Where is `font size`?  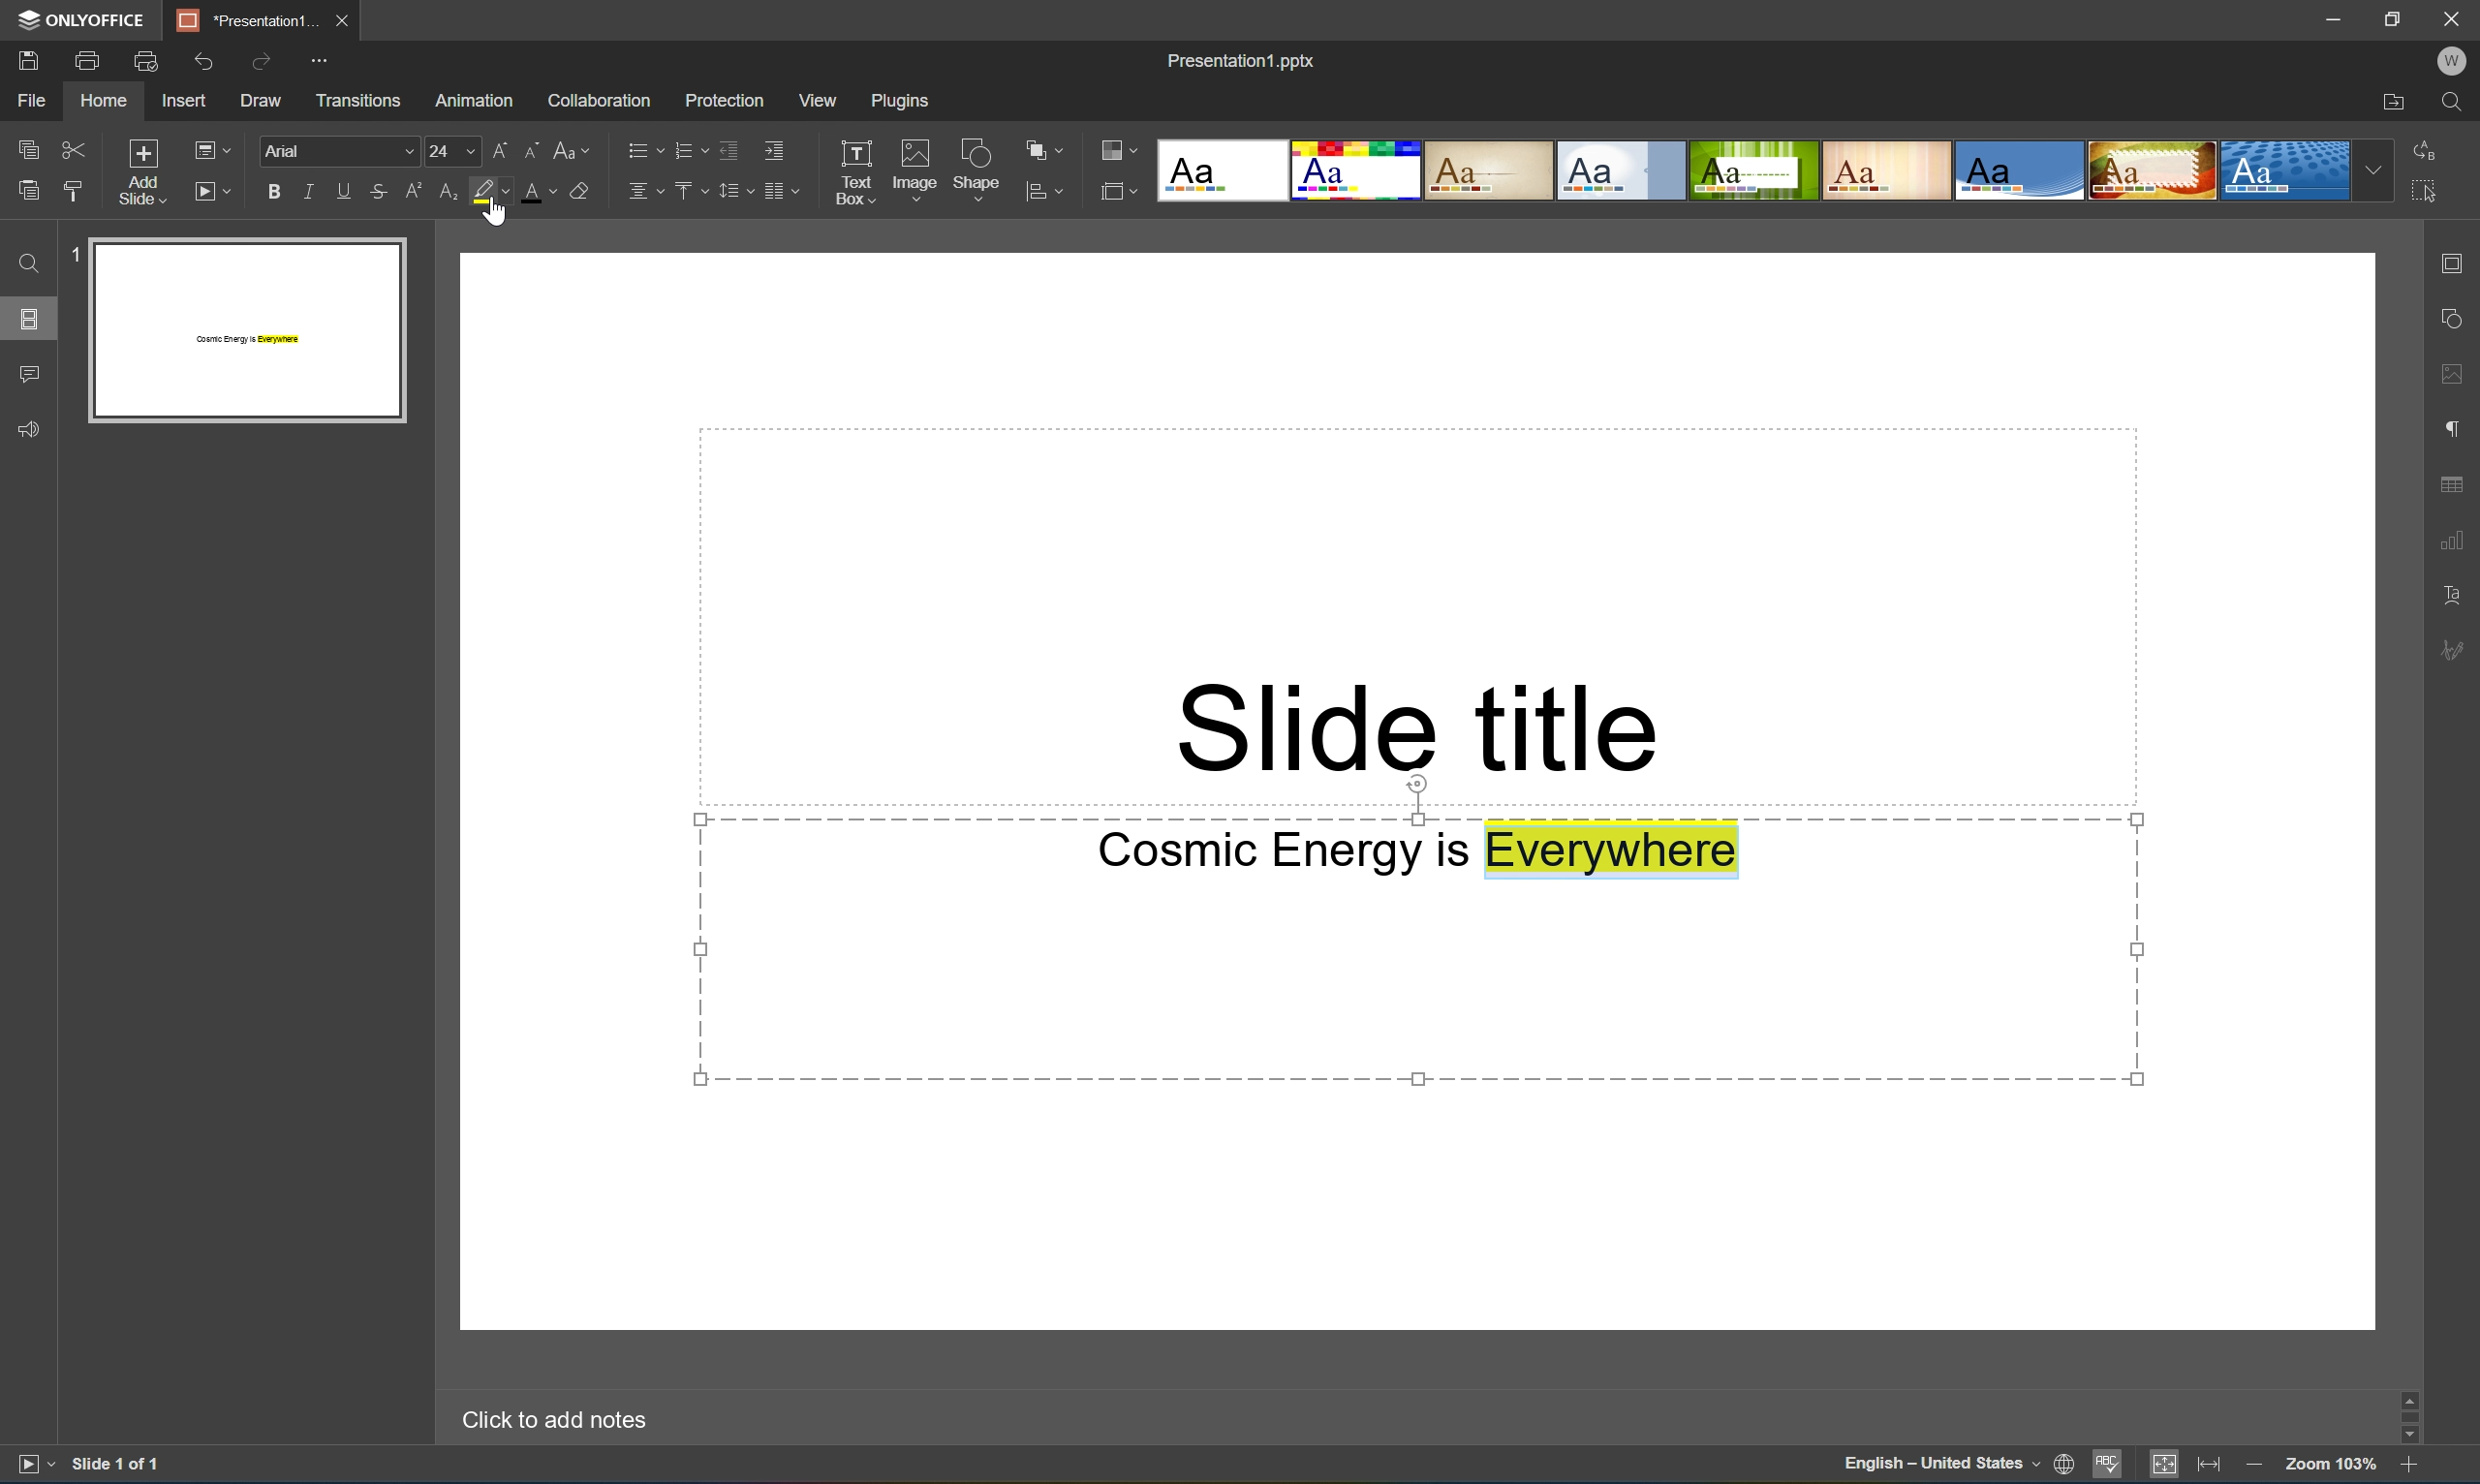
font size is located at coordinates (448, 147).